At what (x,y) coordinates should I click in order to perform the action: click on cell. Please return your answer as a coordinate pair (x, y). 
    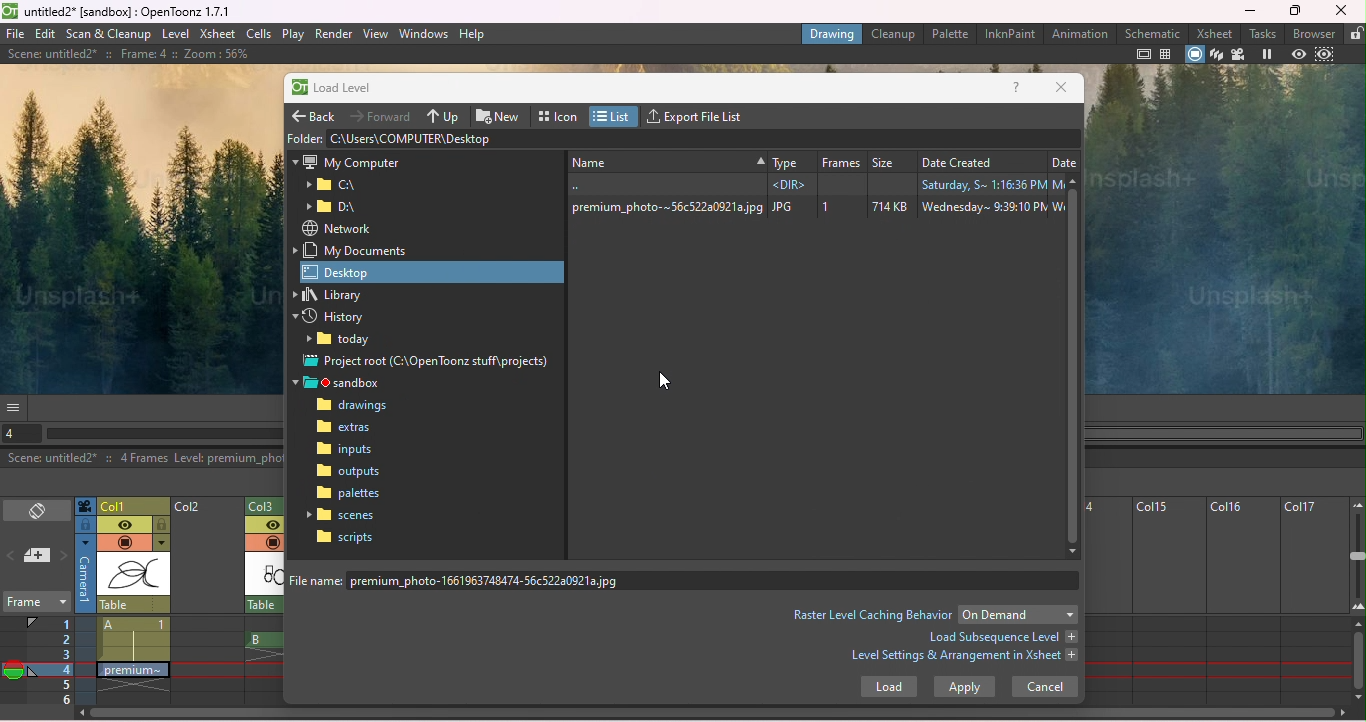
    Looking at the image, I should click on (130, 669).